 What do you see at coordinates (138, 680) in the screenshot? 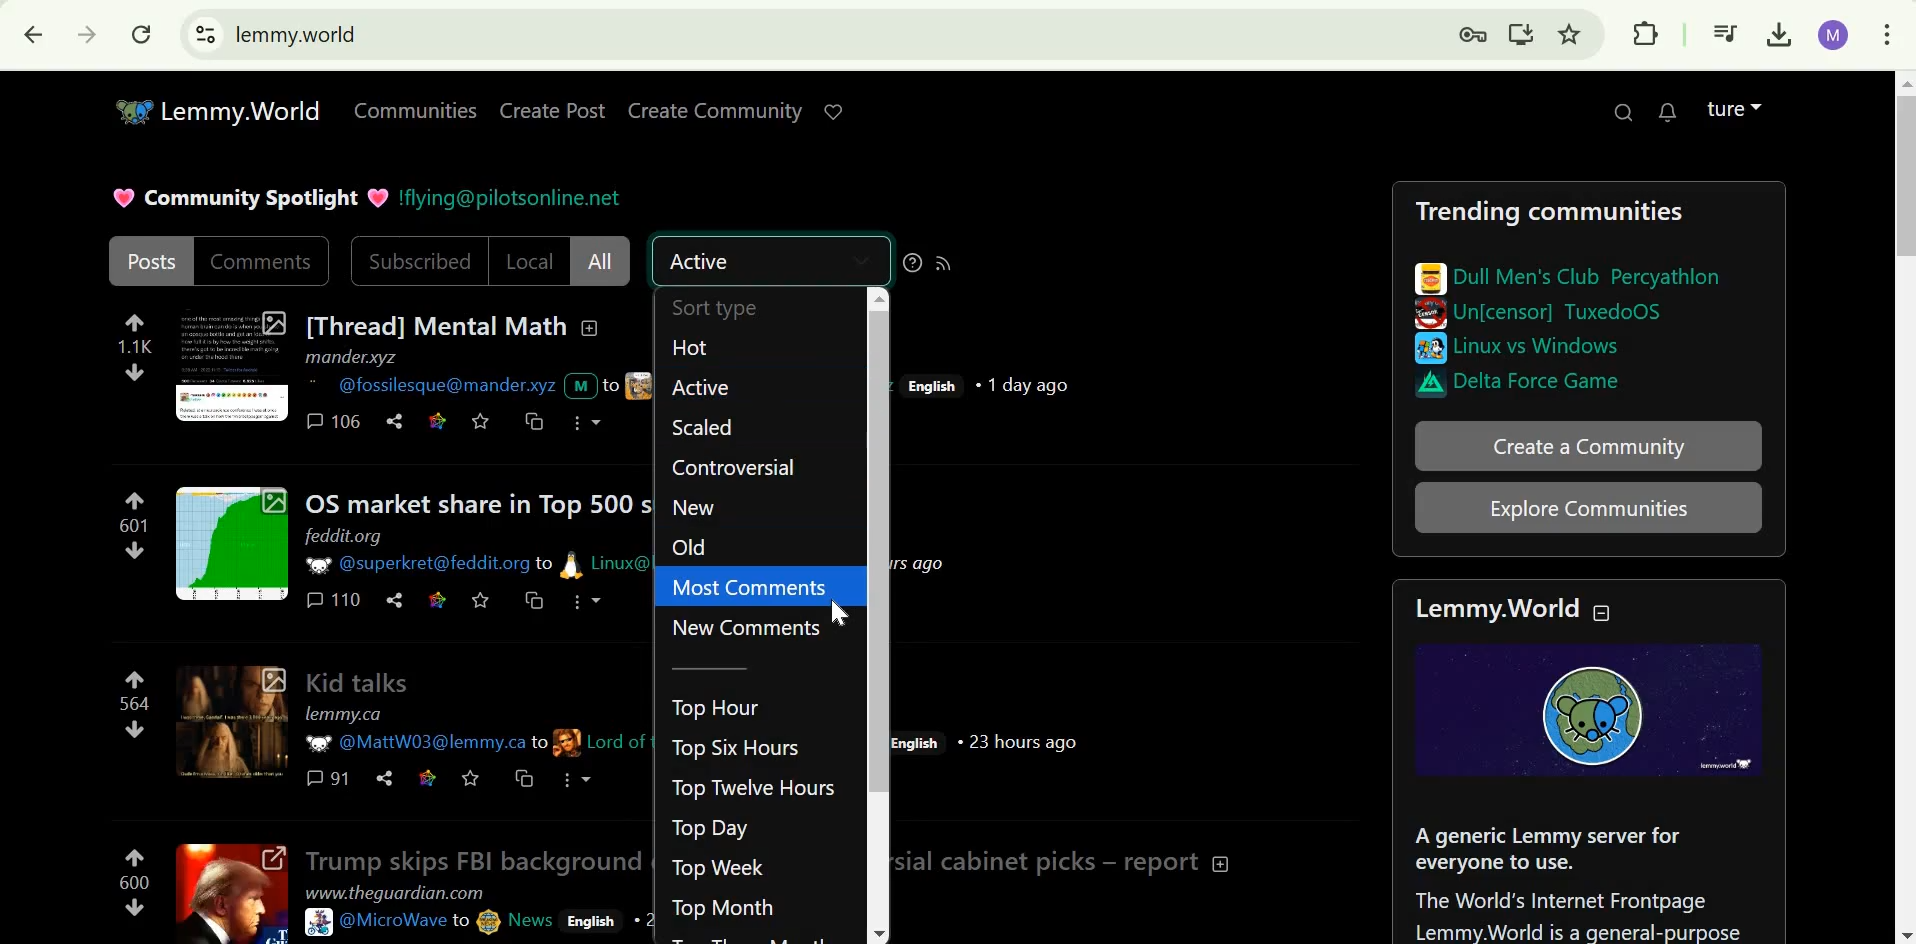
I see `upvote` at bounding box center [138, 680].